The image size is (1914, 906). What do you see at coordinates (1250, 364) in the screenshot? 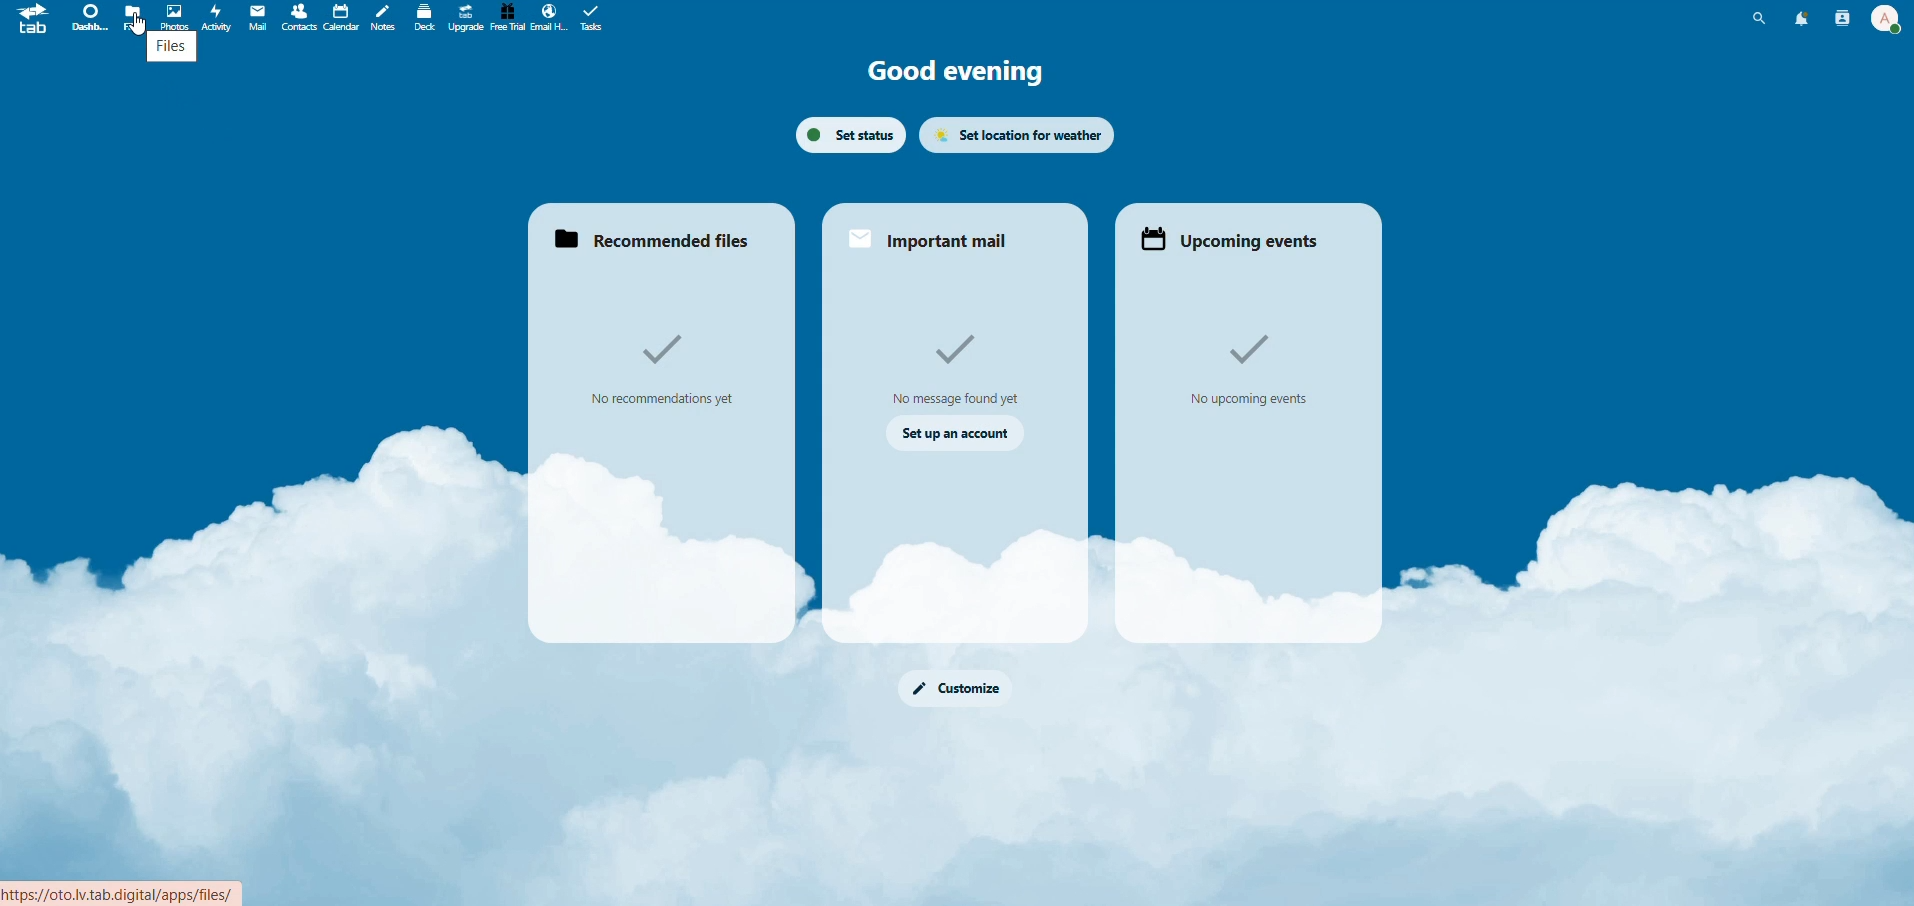
I see `Text` at bounding box center [1250, 364].